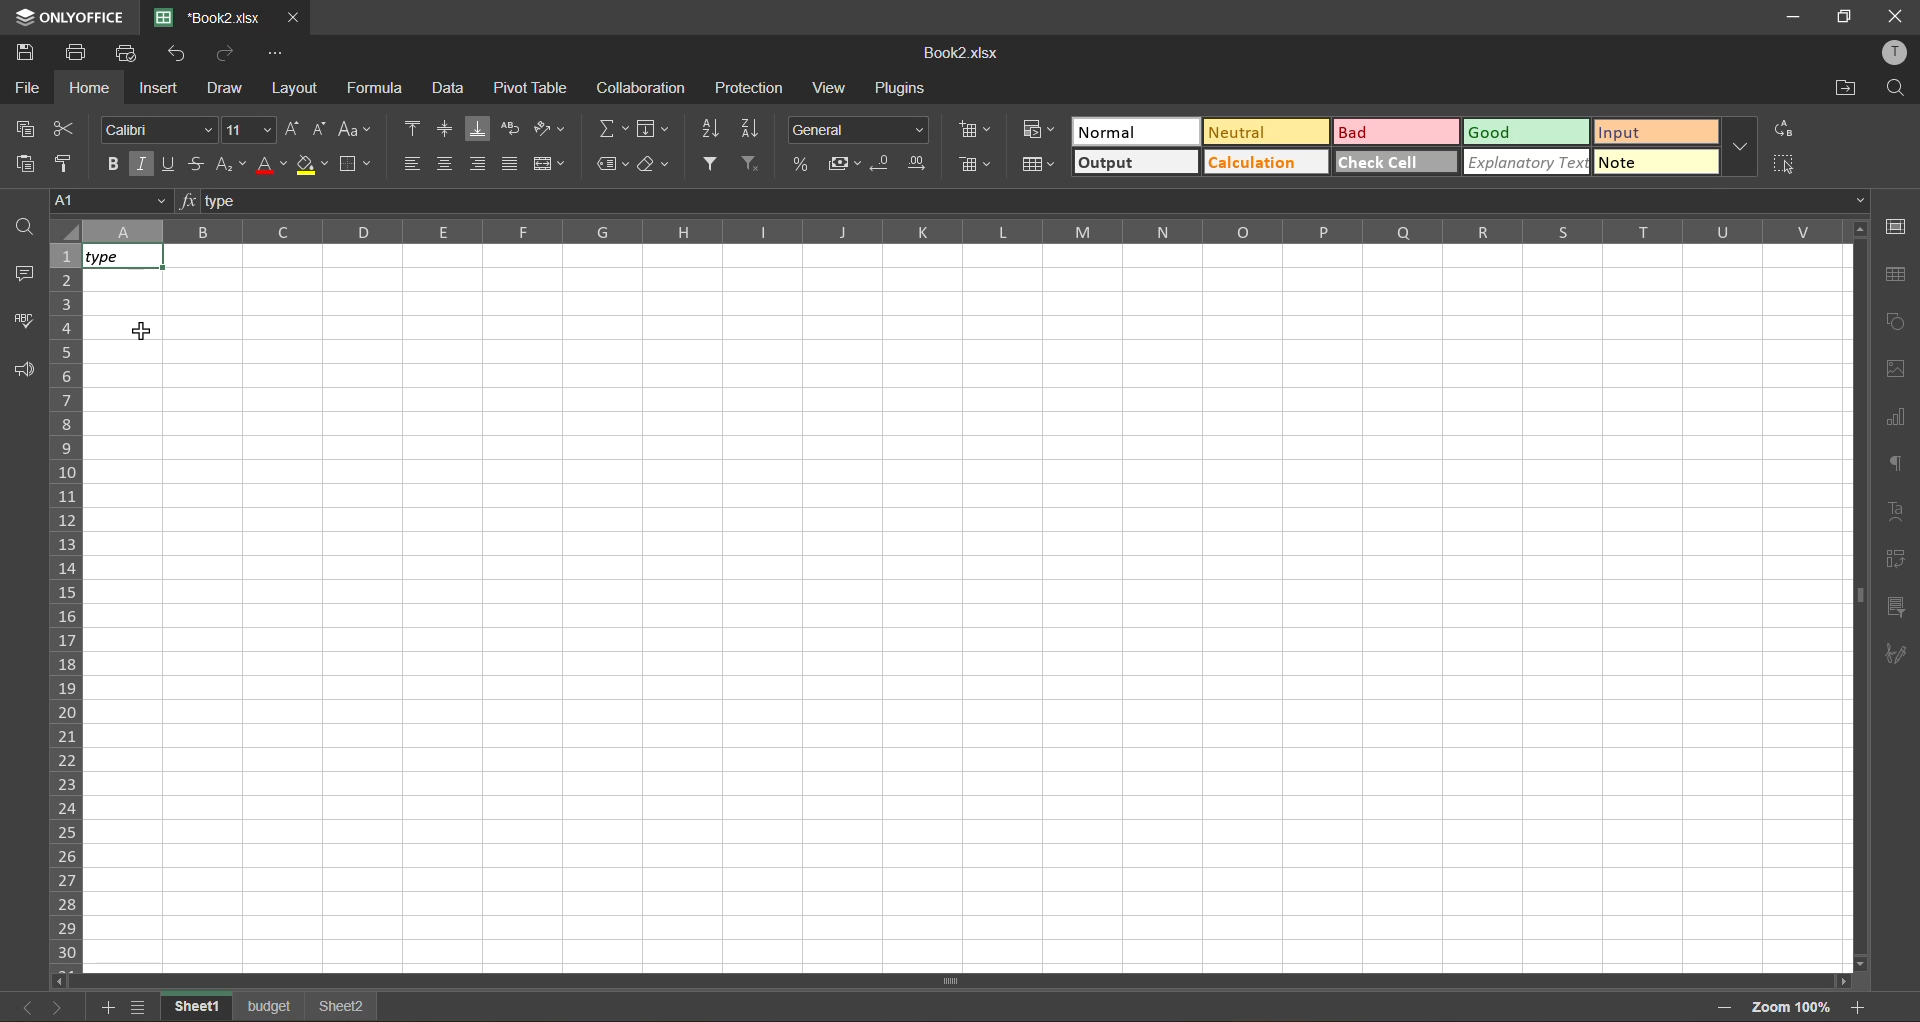 This screenshot has height=1022, width=1920. What do you see at coordinates (28, 86) in the screenshot?
I see `file` at bounding box center [28, 86].